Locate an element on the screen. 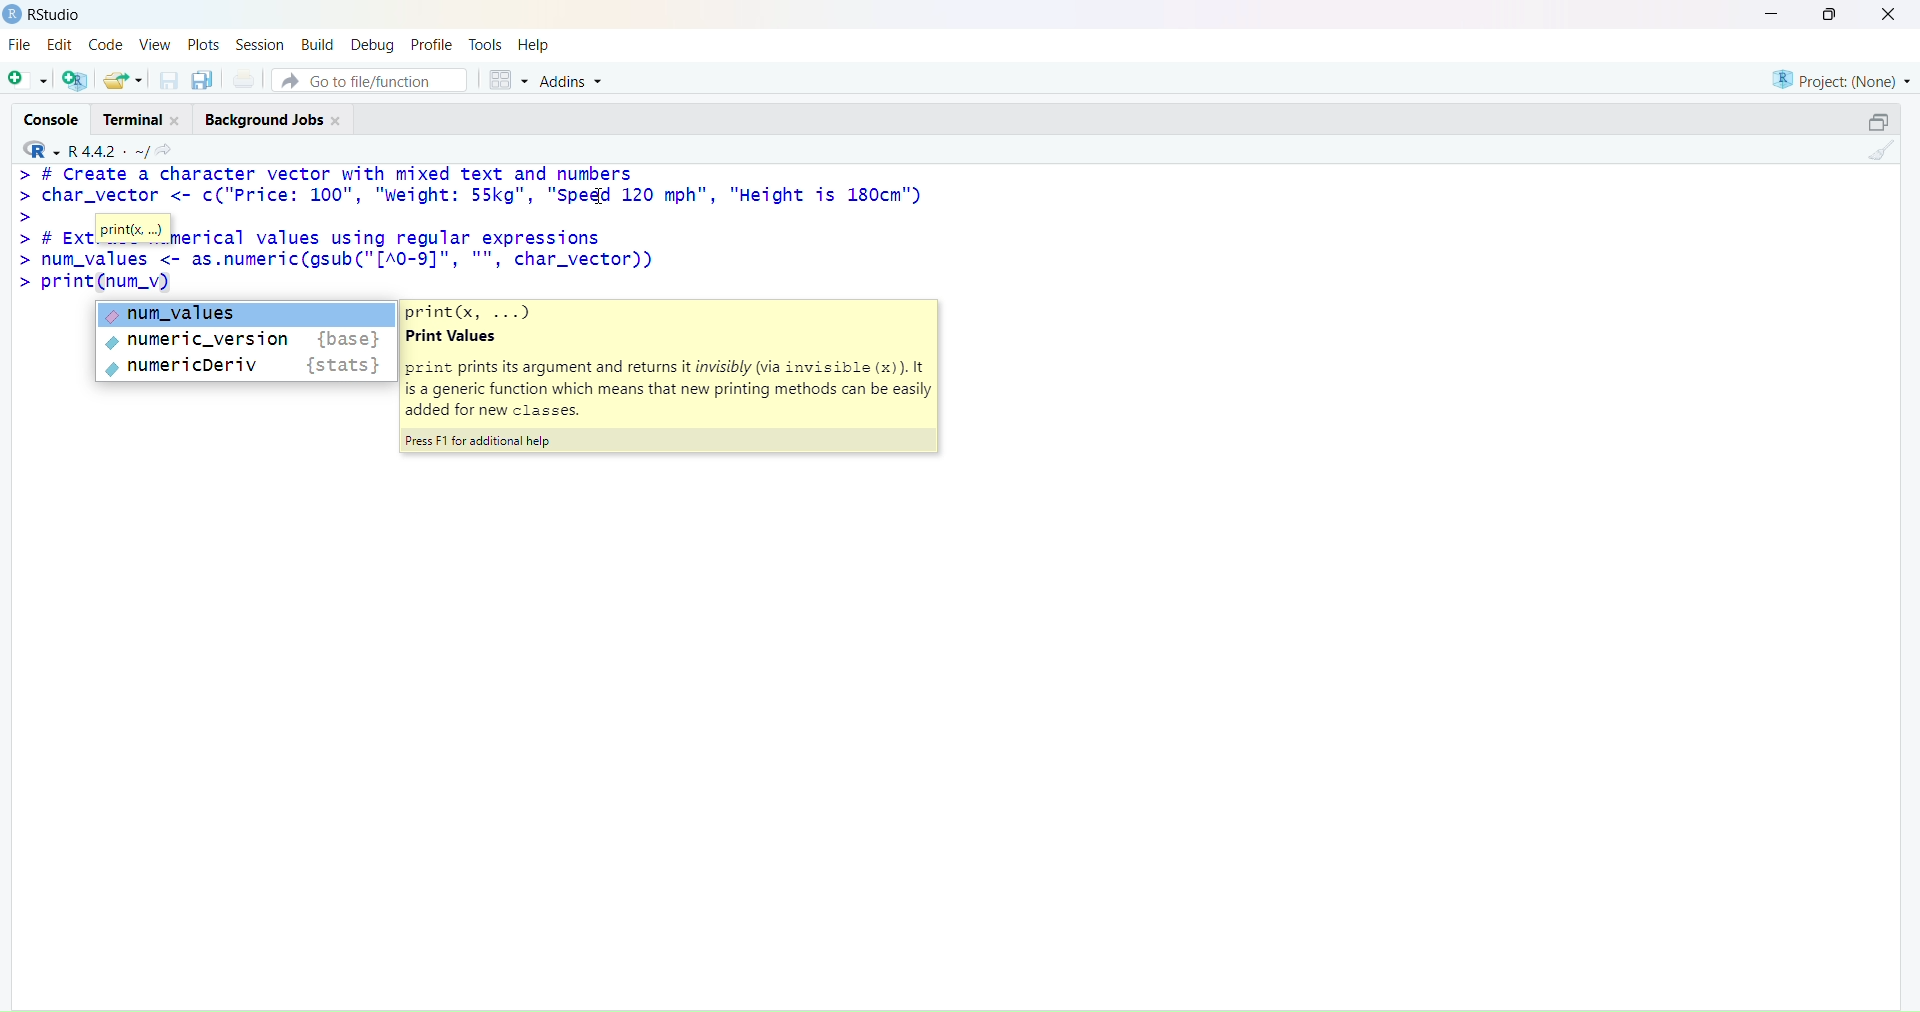  edit is located at coordinates (62, 44).